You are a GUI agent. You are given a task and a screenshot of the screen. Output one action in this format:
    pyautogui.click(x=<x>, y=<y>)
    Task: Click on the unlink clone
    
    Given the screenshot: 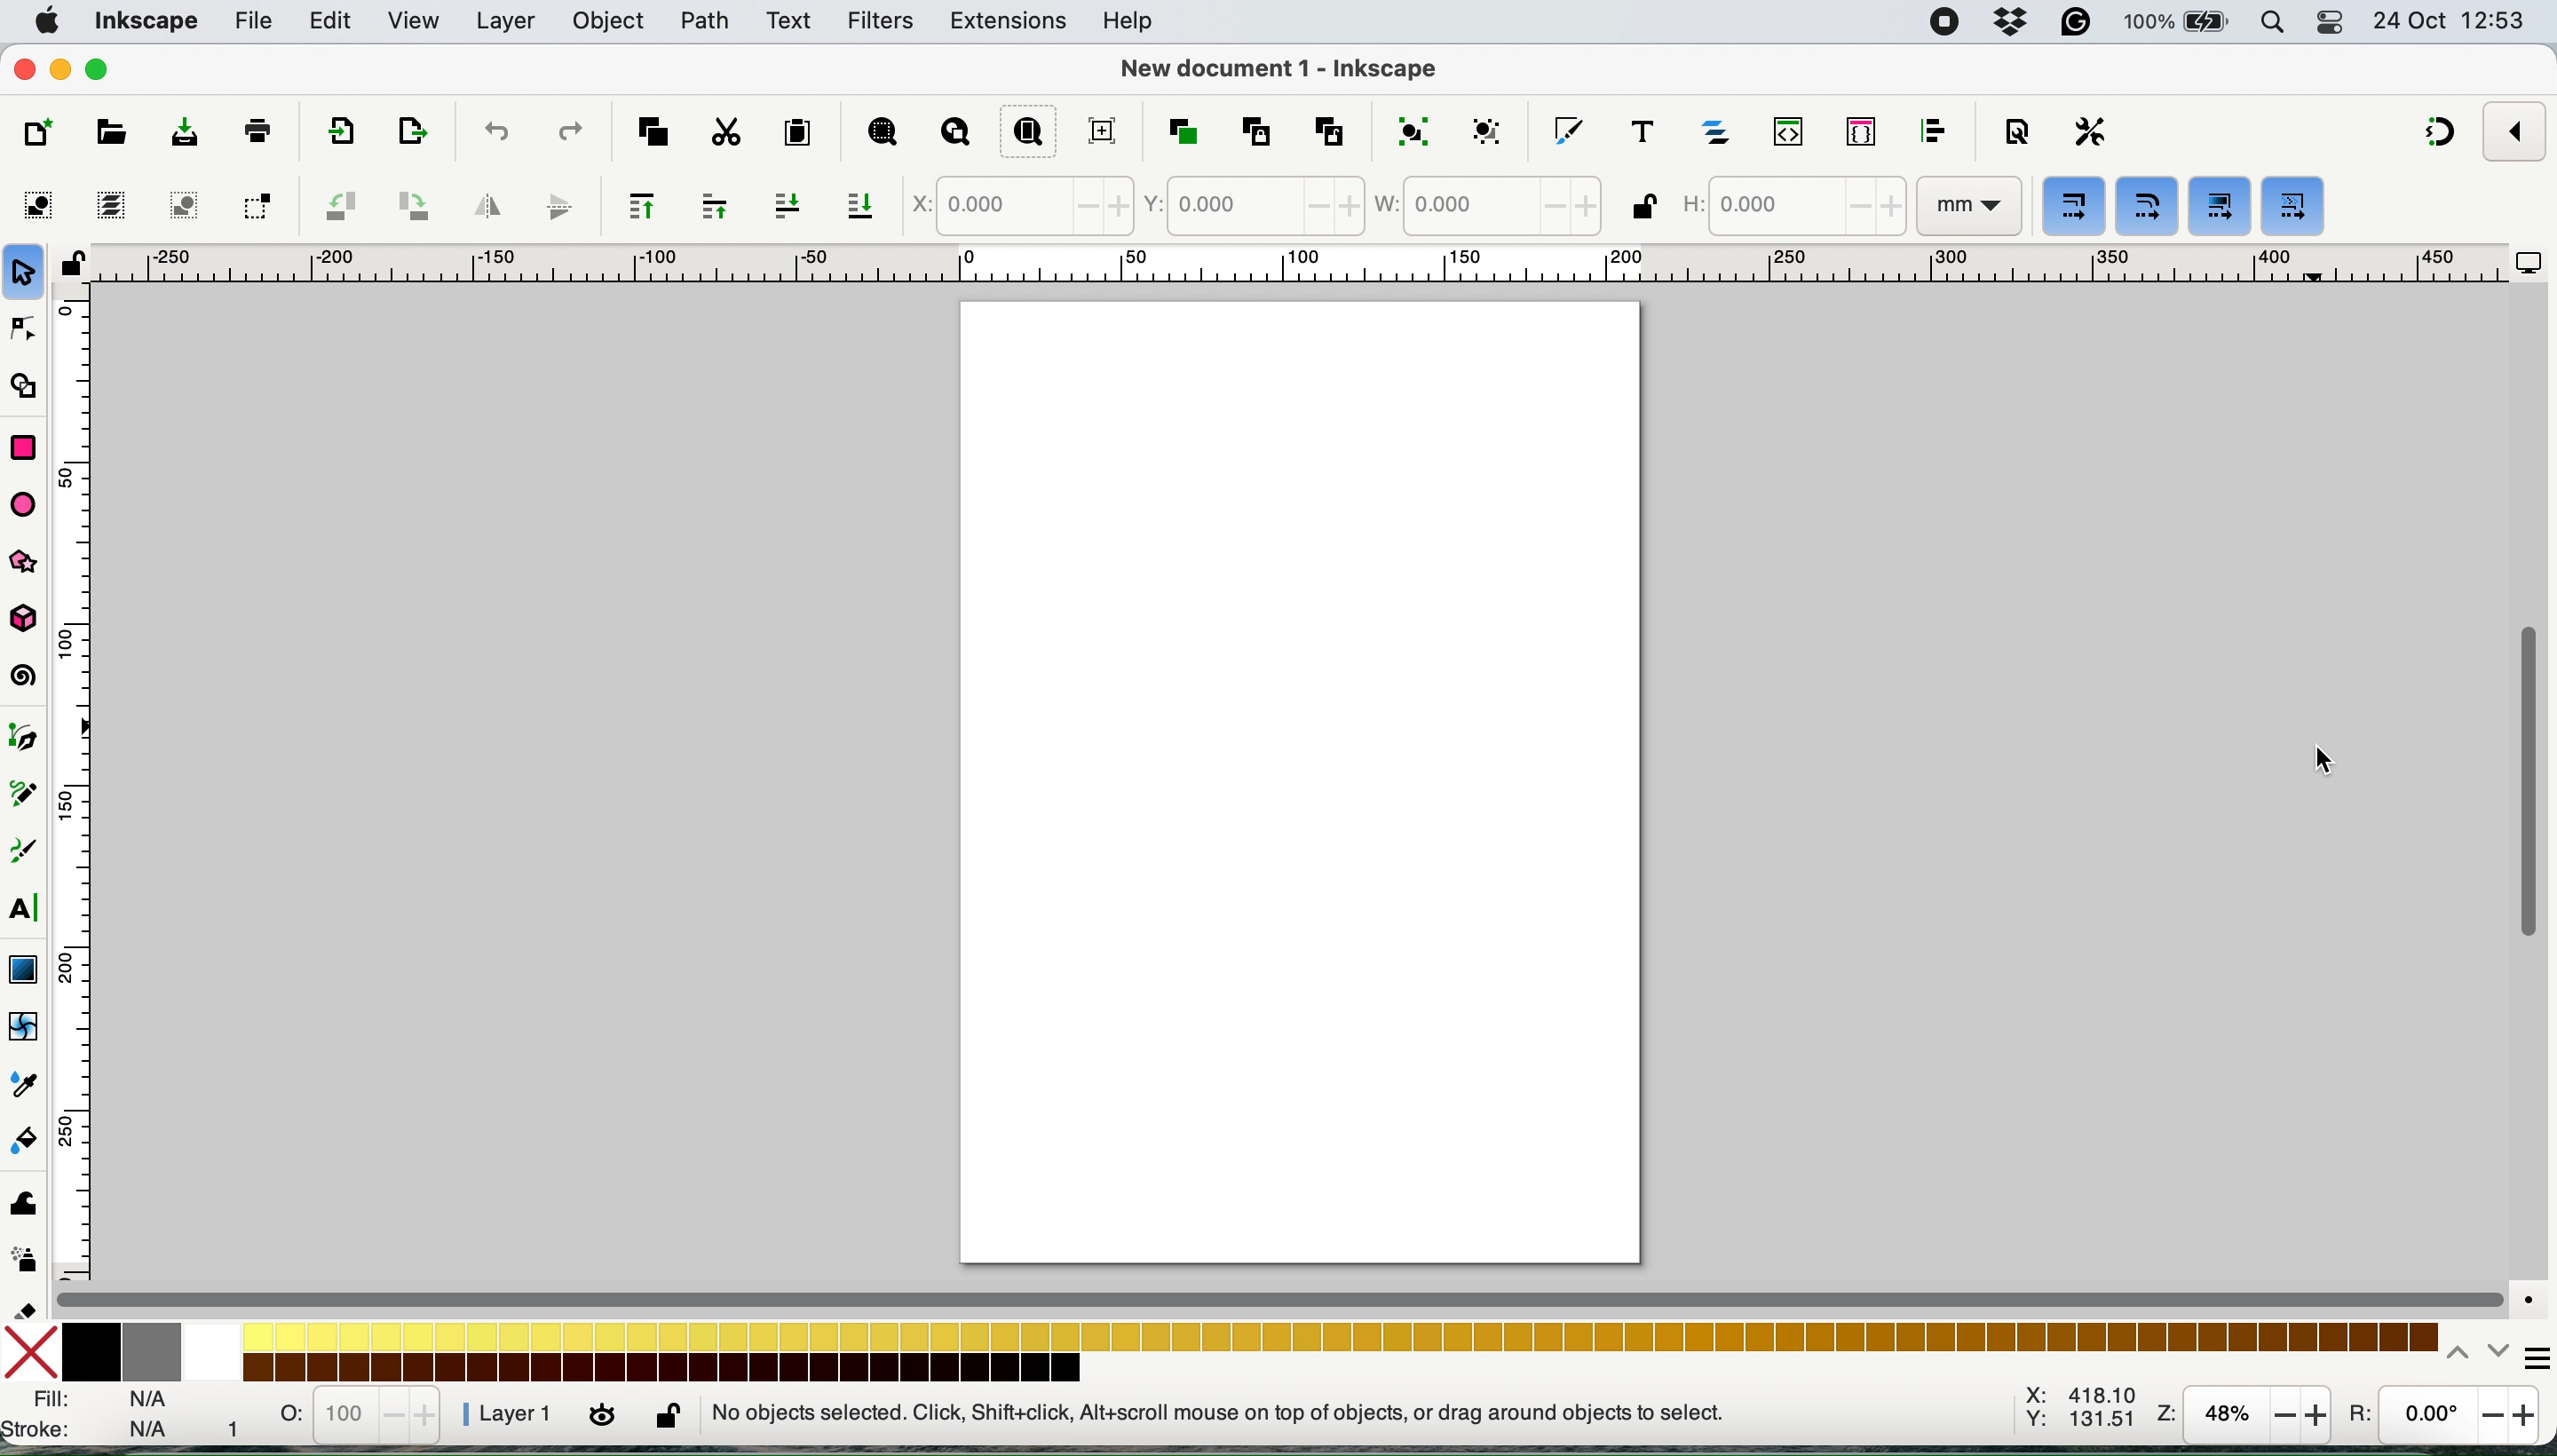 What is the action you would take?
    pyautogui.click(x=1327, y=130)
    